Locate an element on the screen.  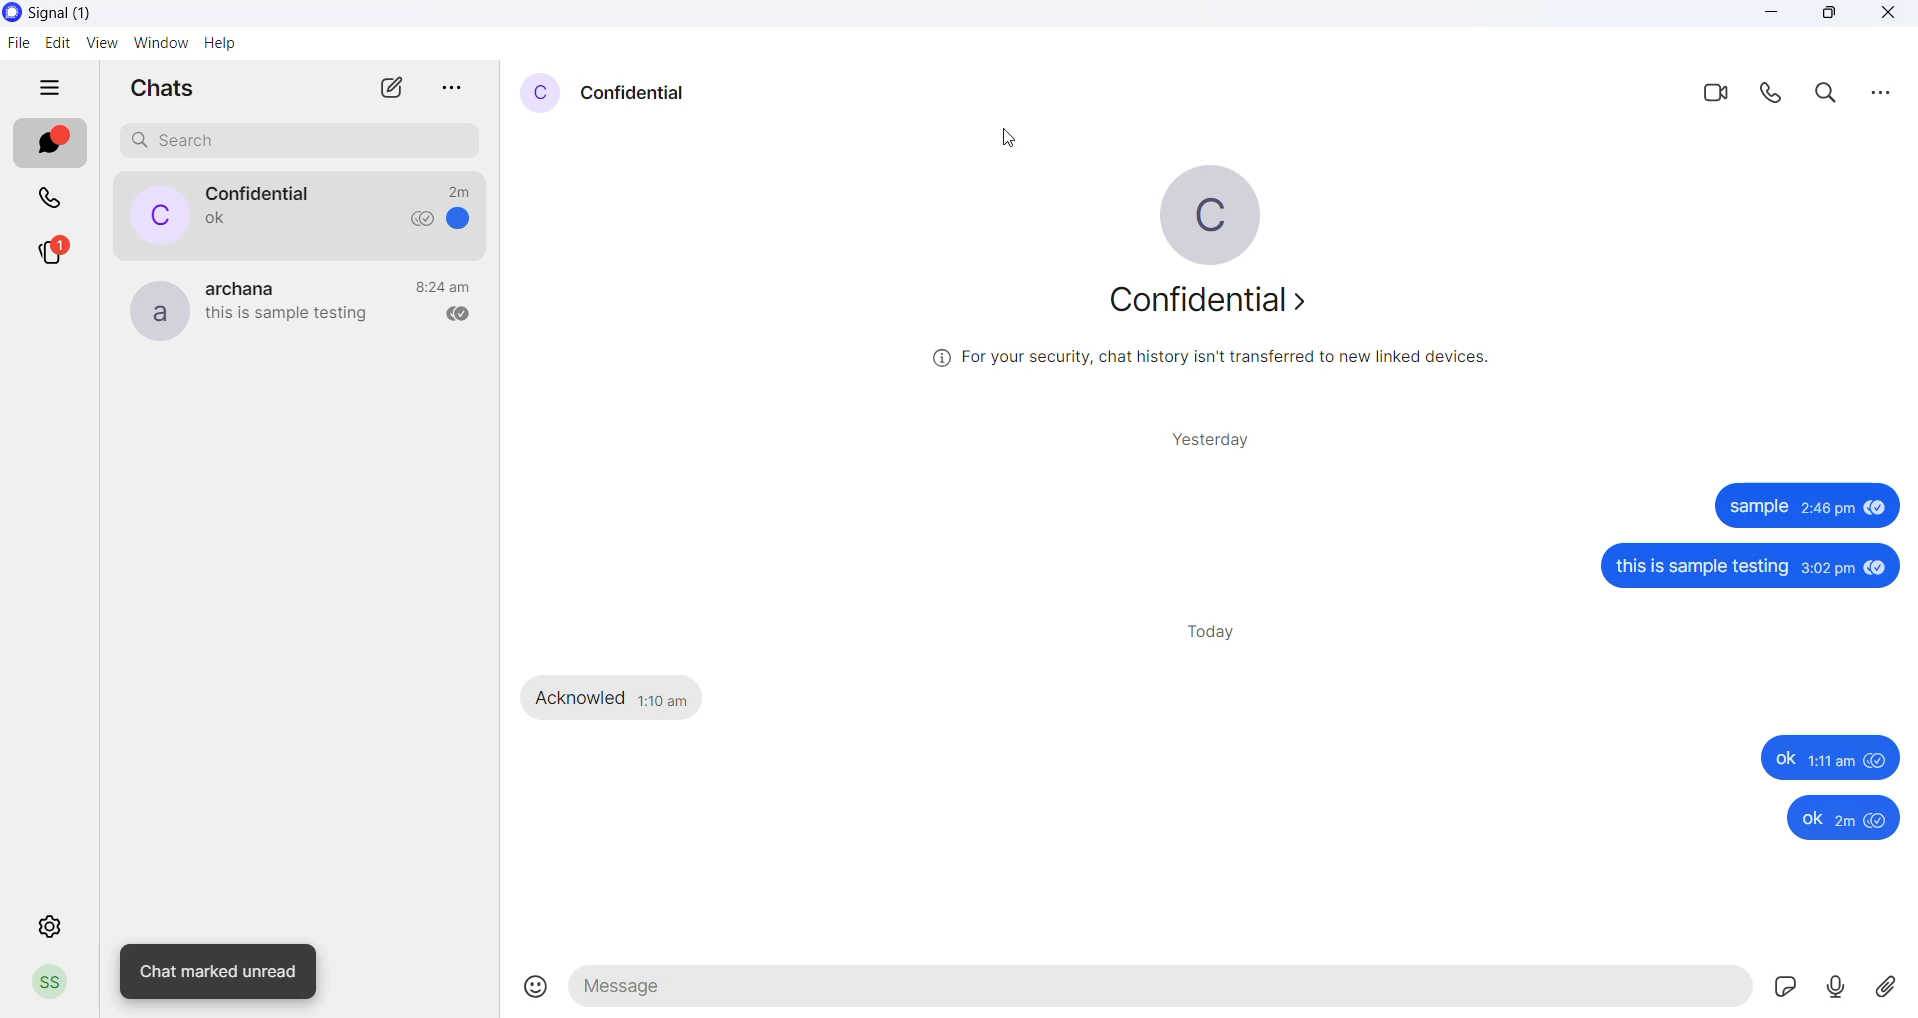
file is located at coordinates (18, 47).